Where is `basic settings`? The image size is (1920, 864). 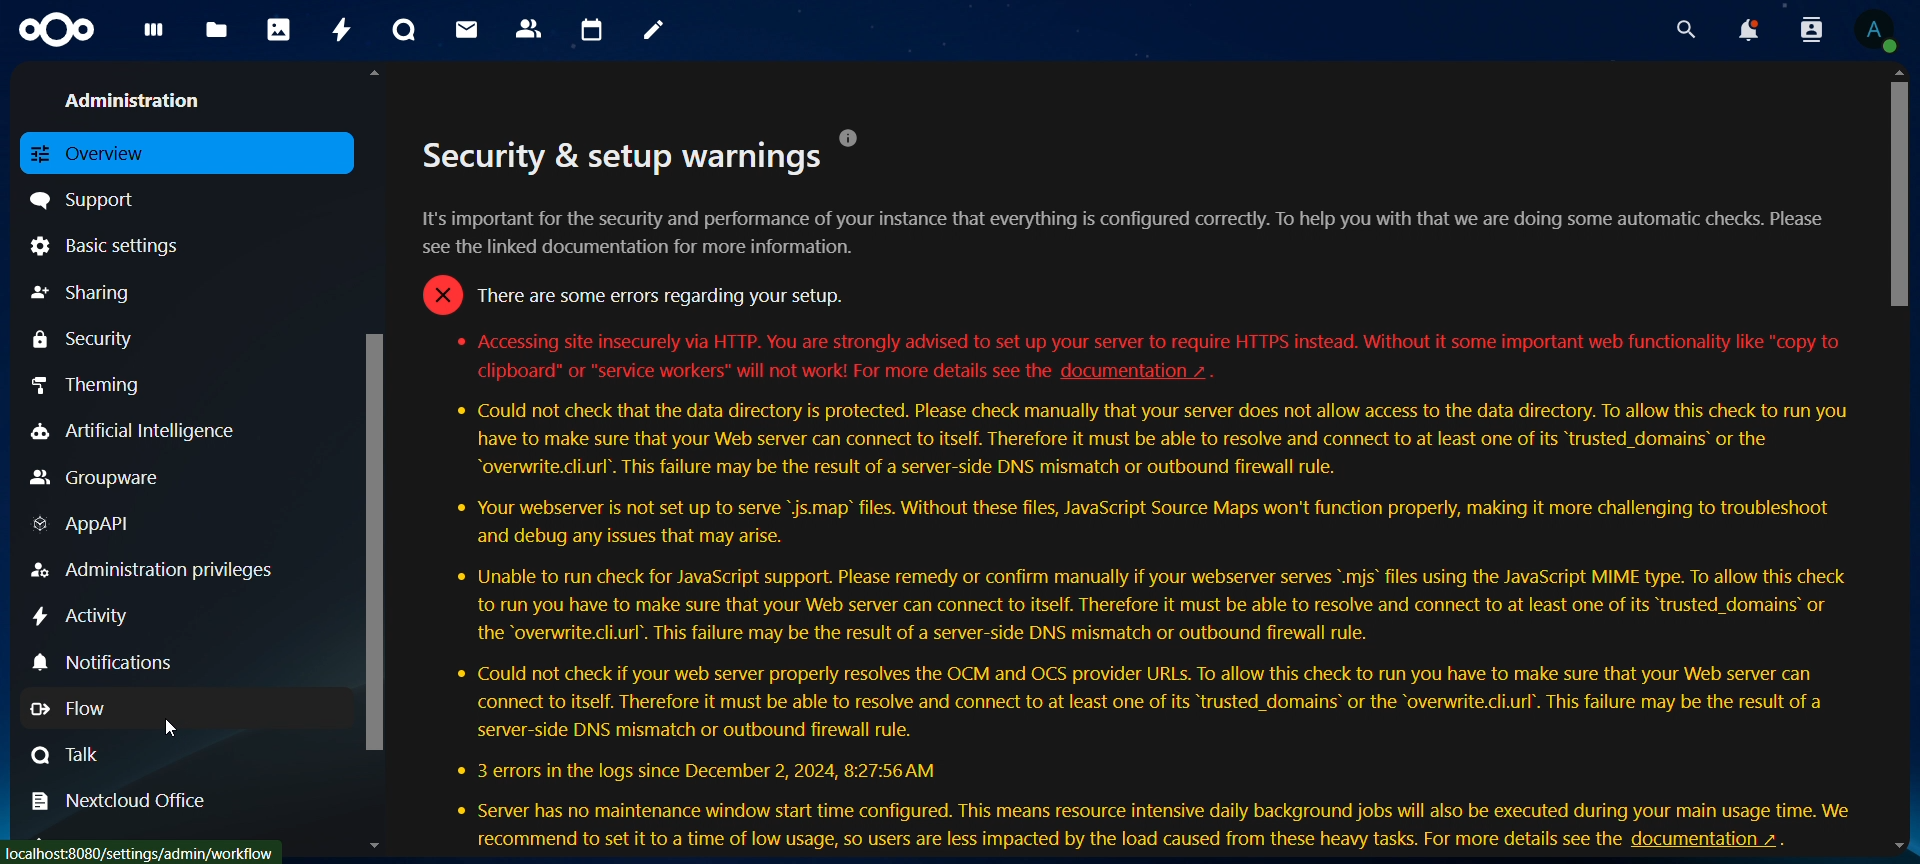 basic settings is located at coordinates (112, 245).